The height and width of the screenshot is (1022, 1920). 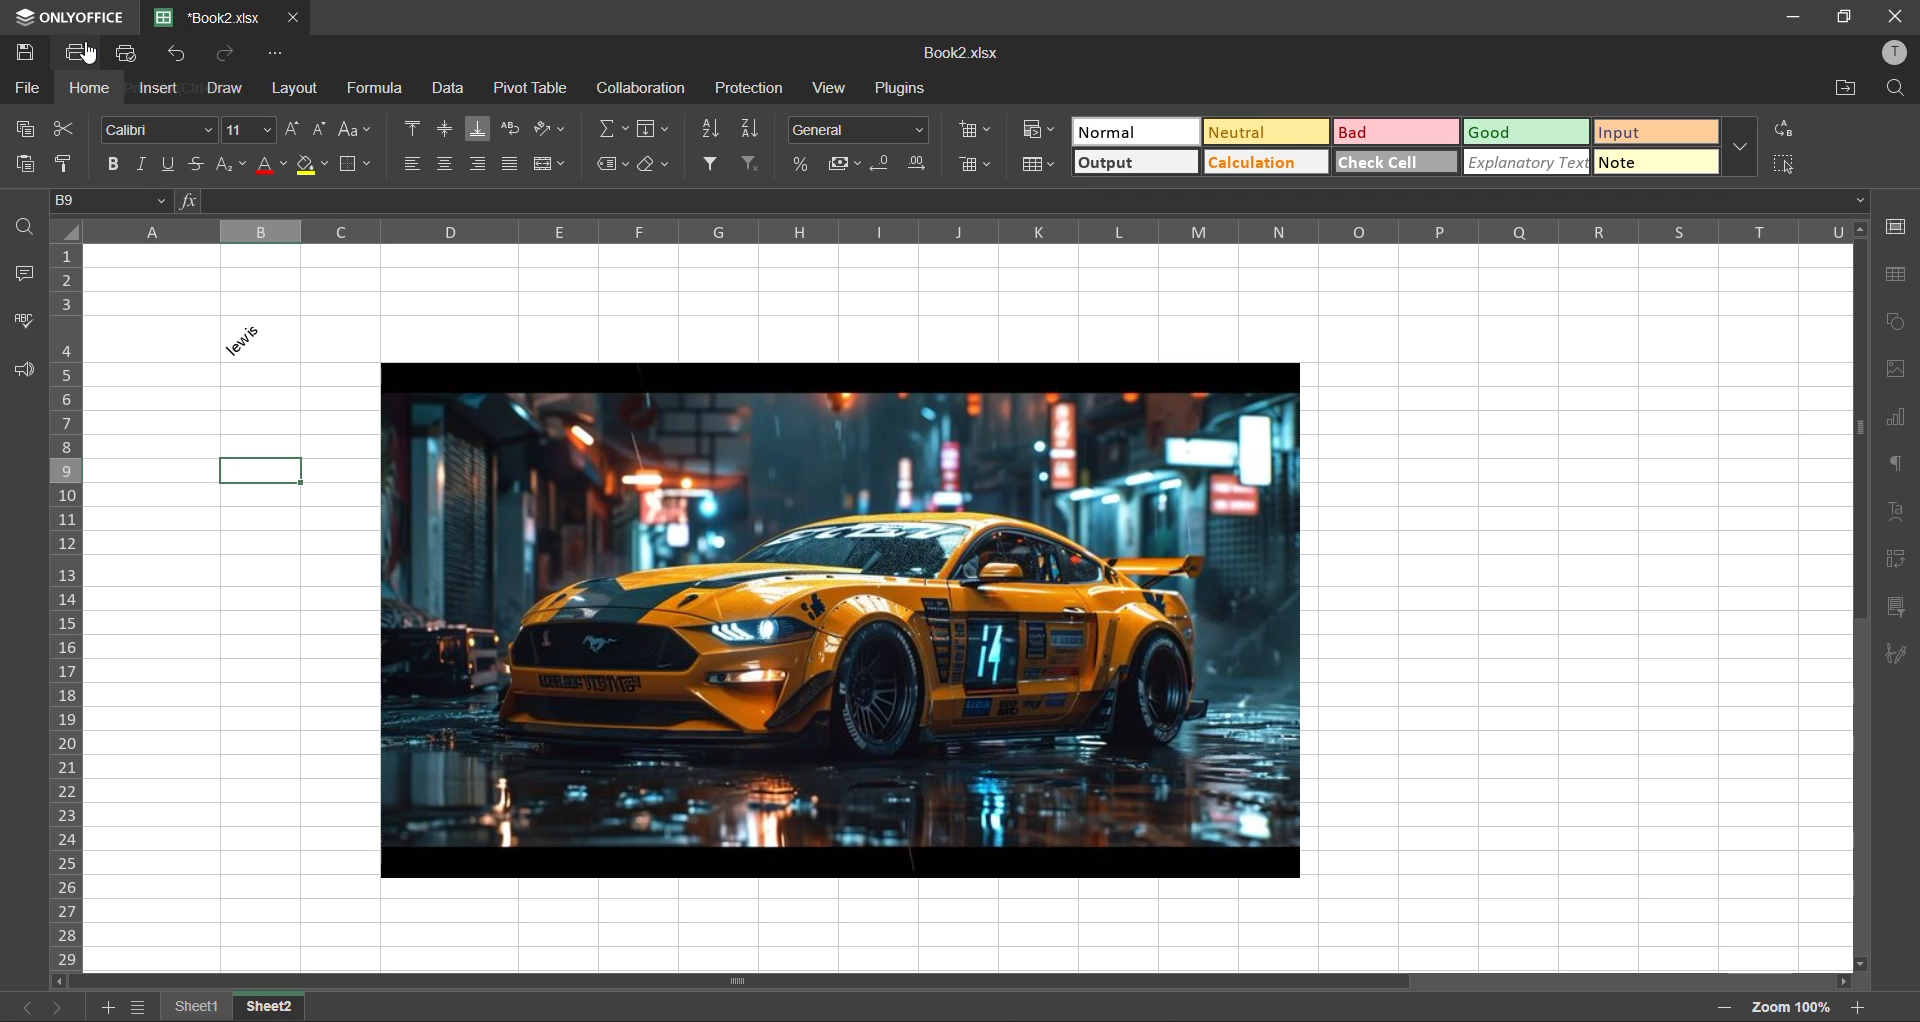 I want to click on font style, so click(x=159, y=128).